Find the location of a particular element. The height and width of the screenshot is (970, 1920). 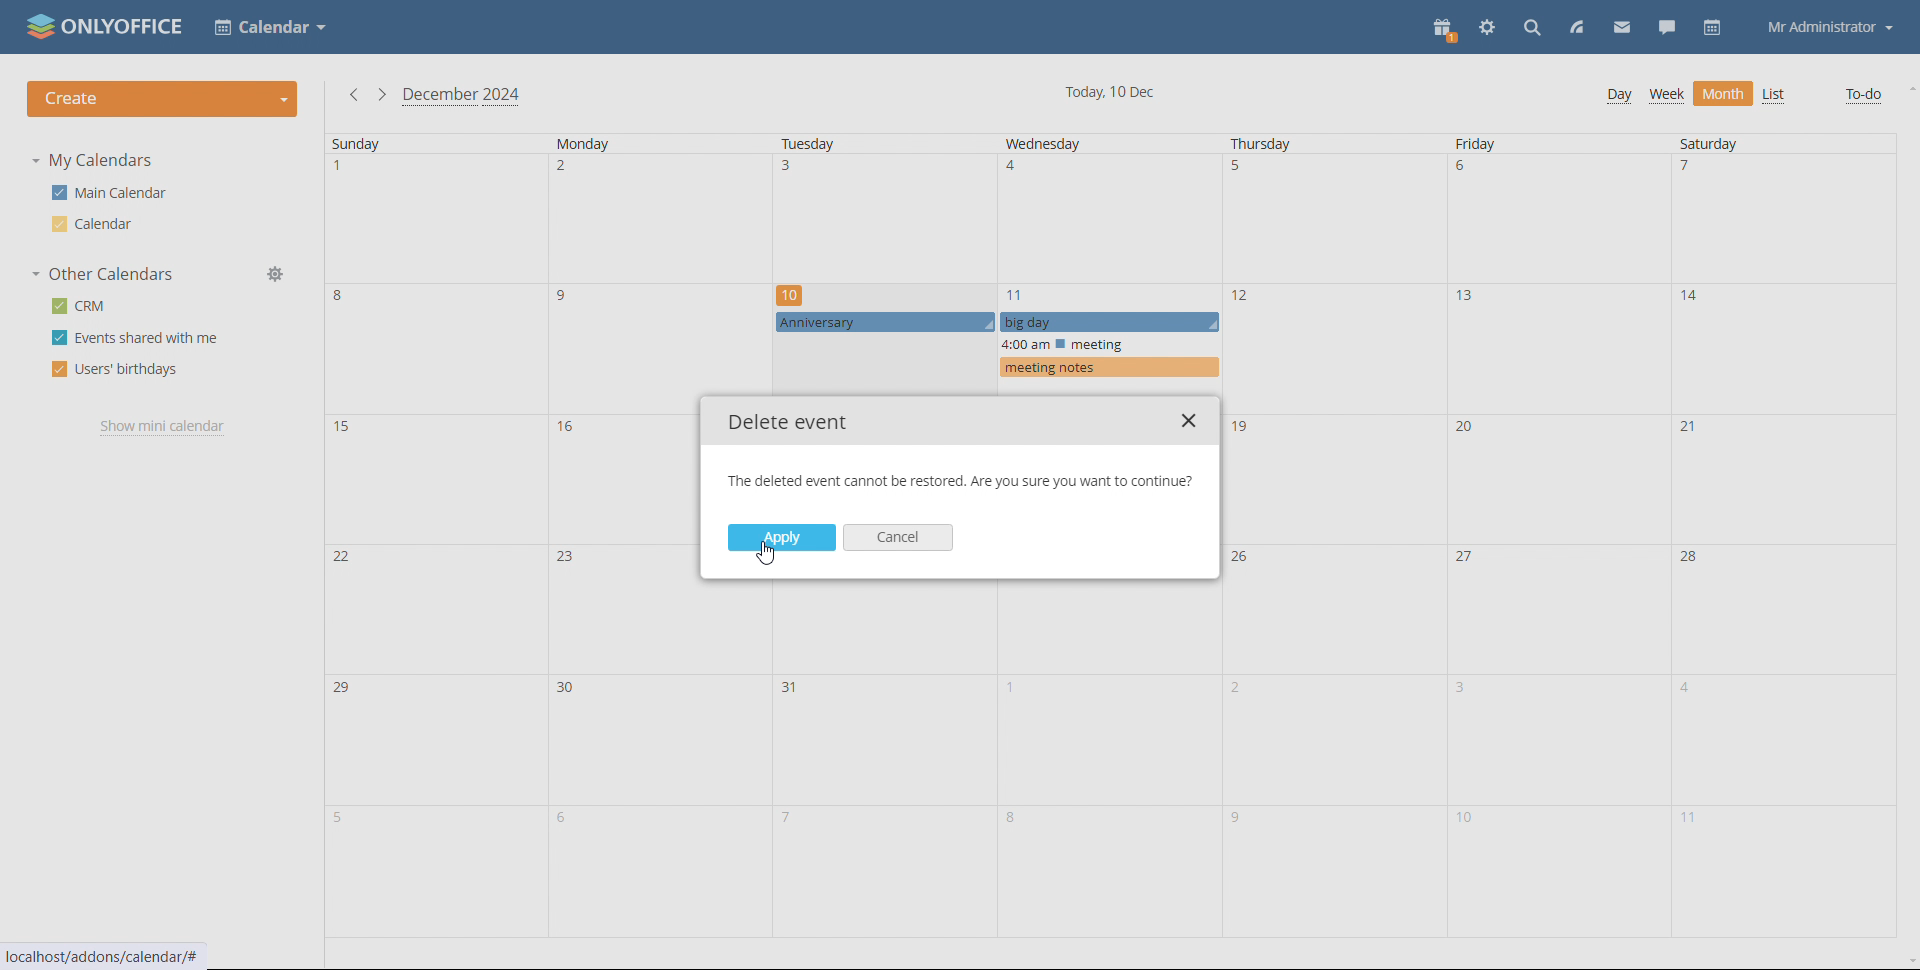

Wednesday is located at coordinates (1106, 206).